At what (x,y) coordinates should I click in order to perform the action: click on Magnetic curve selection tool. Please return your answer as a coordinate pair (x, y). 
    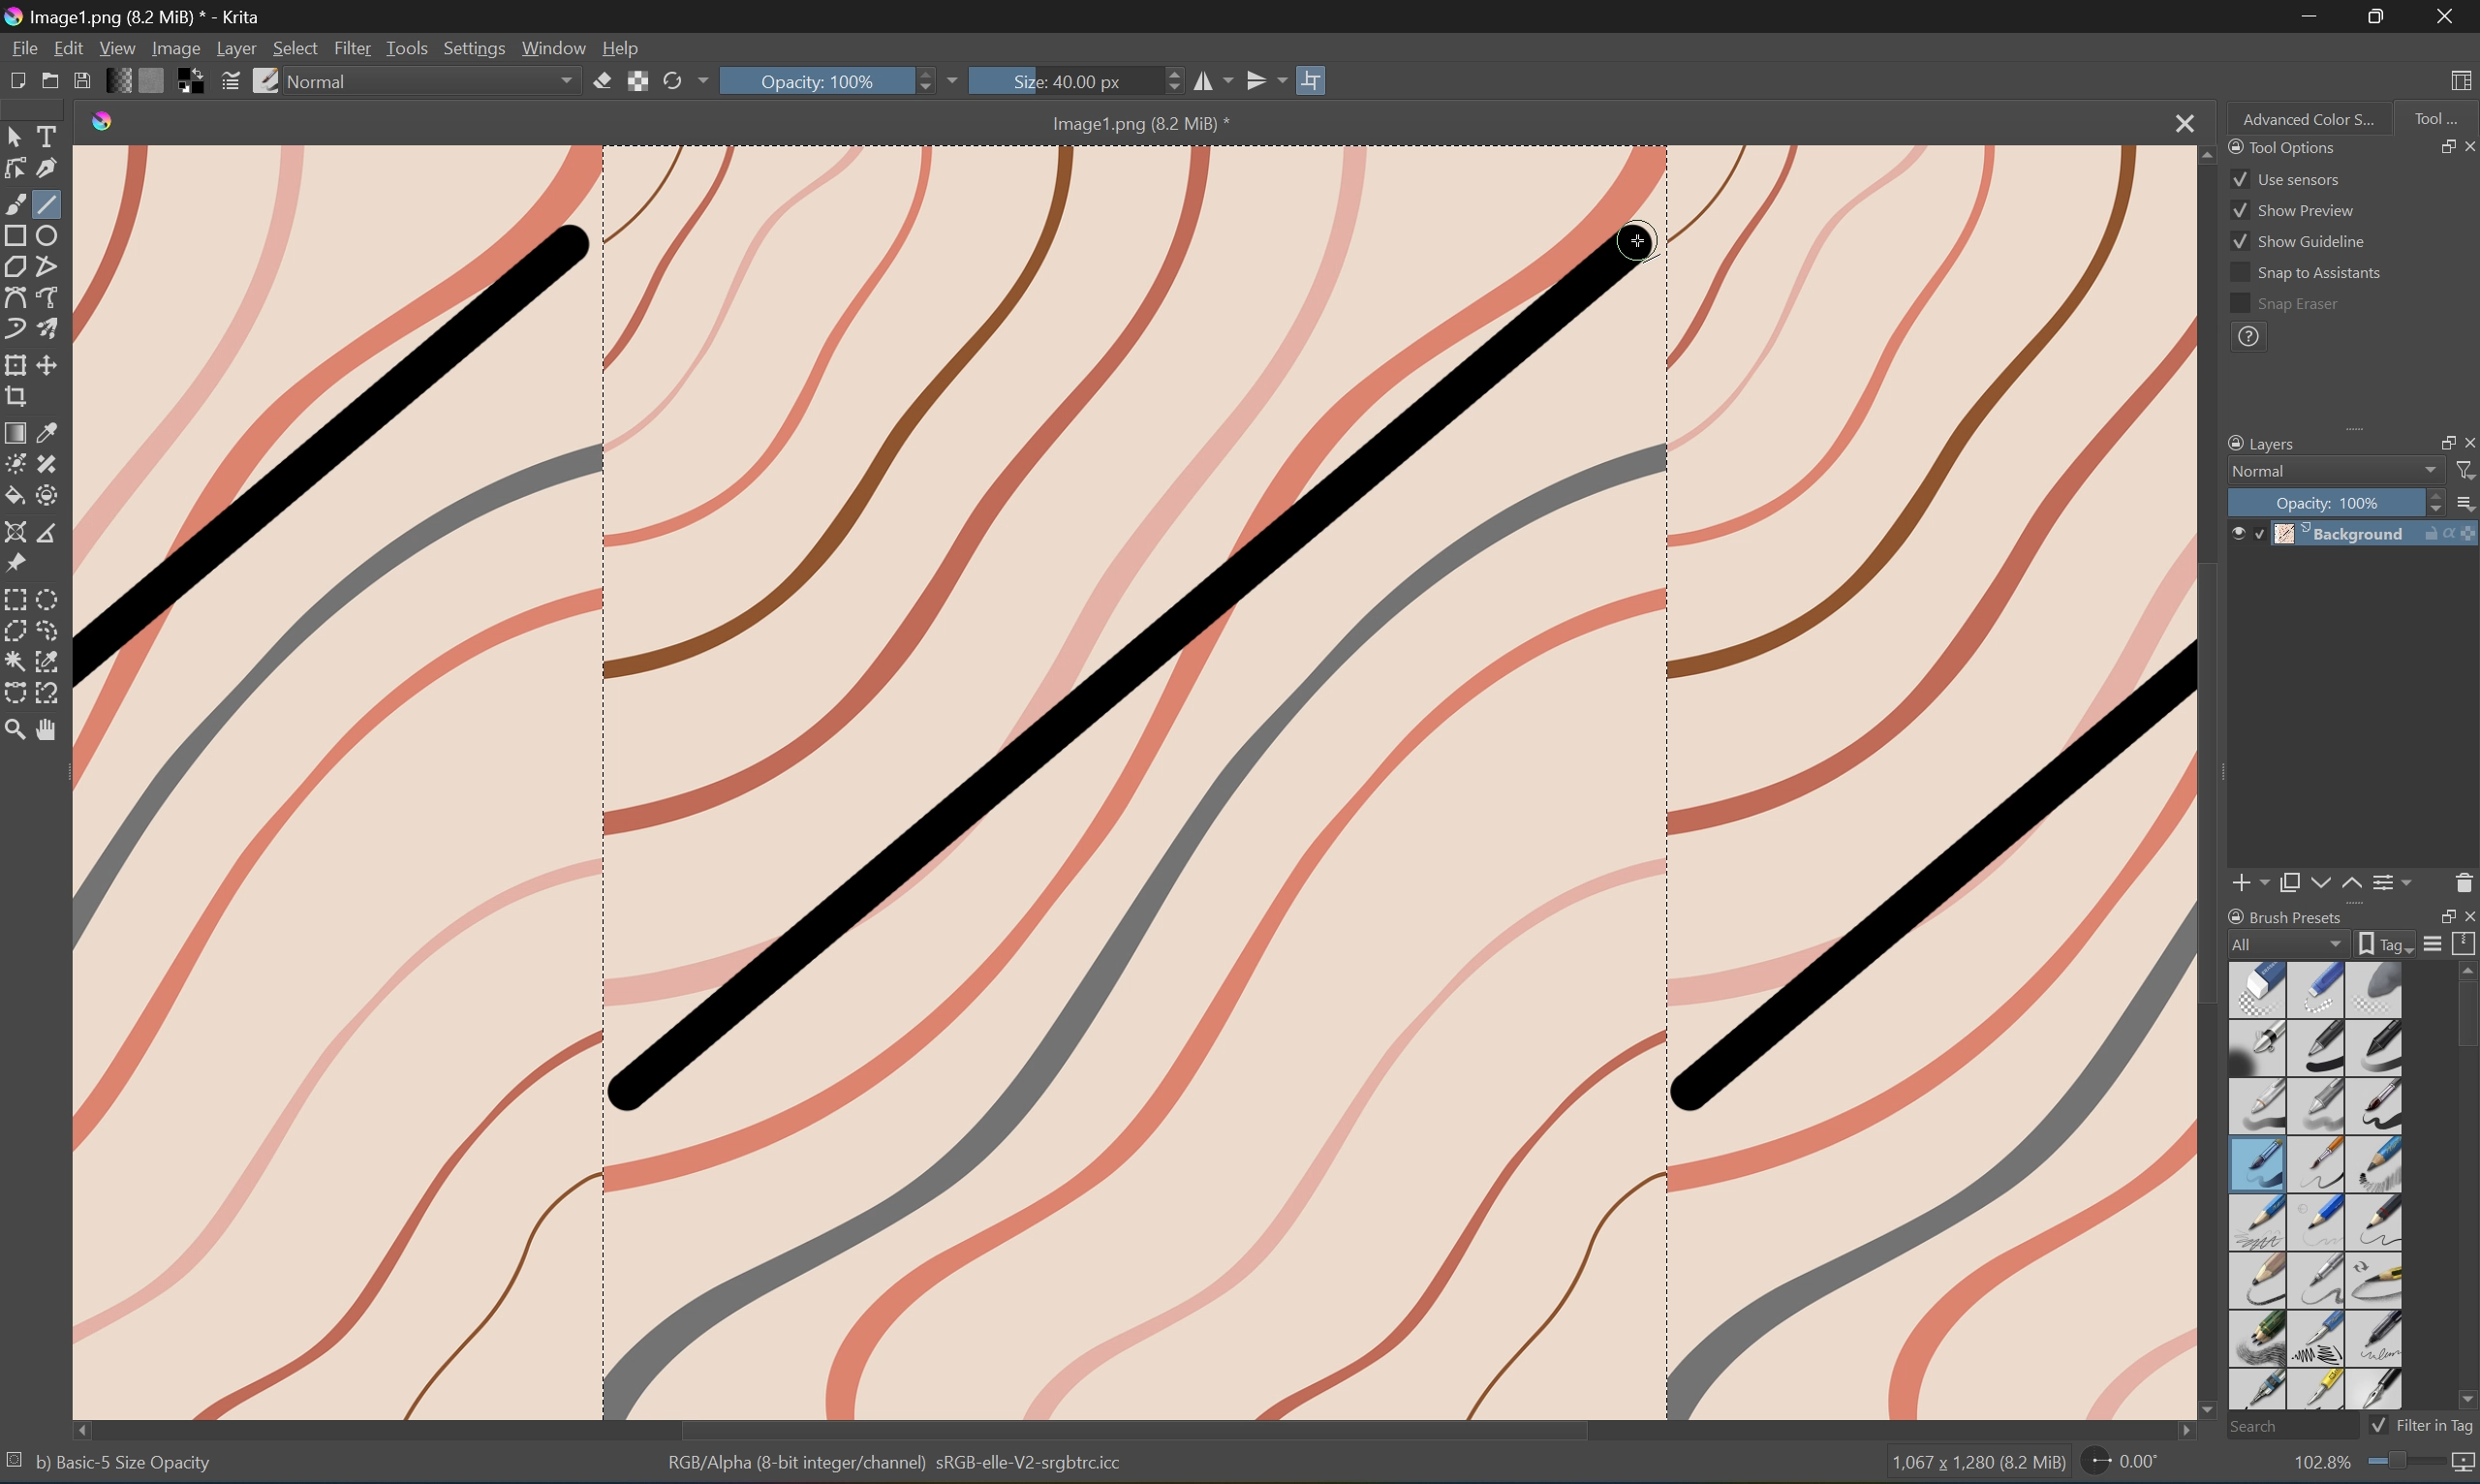
    Looking at the image, I should click on (51, 693).